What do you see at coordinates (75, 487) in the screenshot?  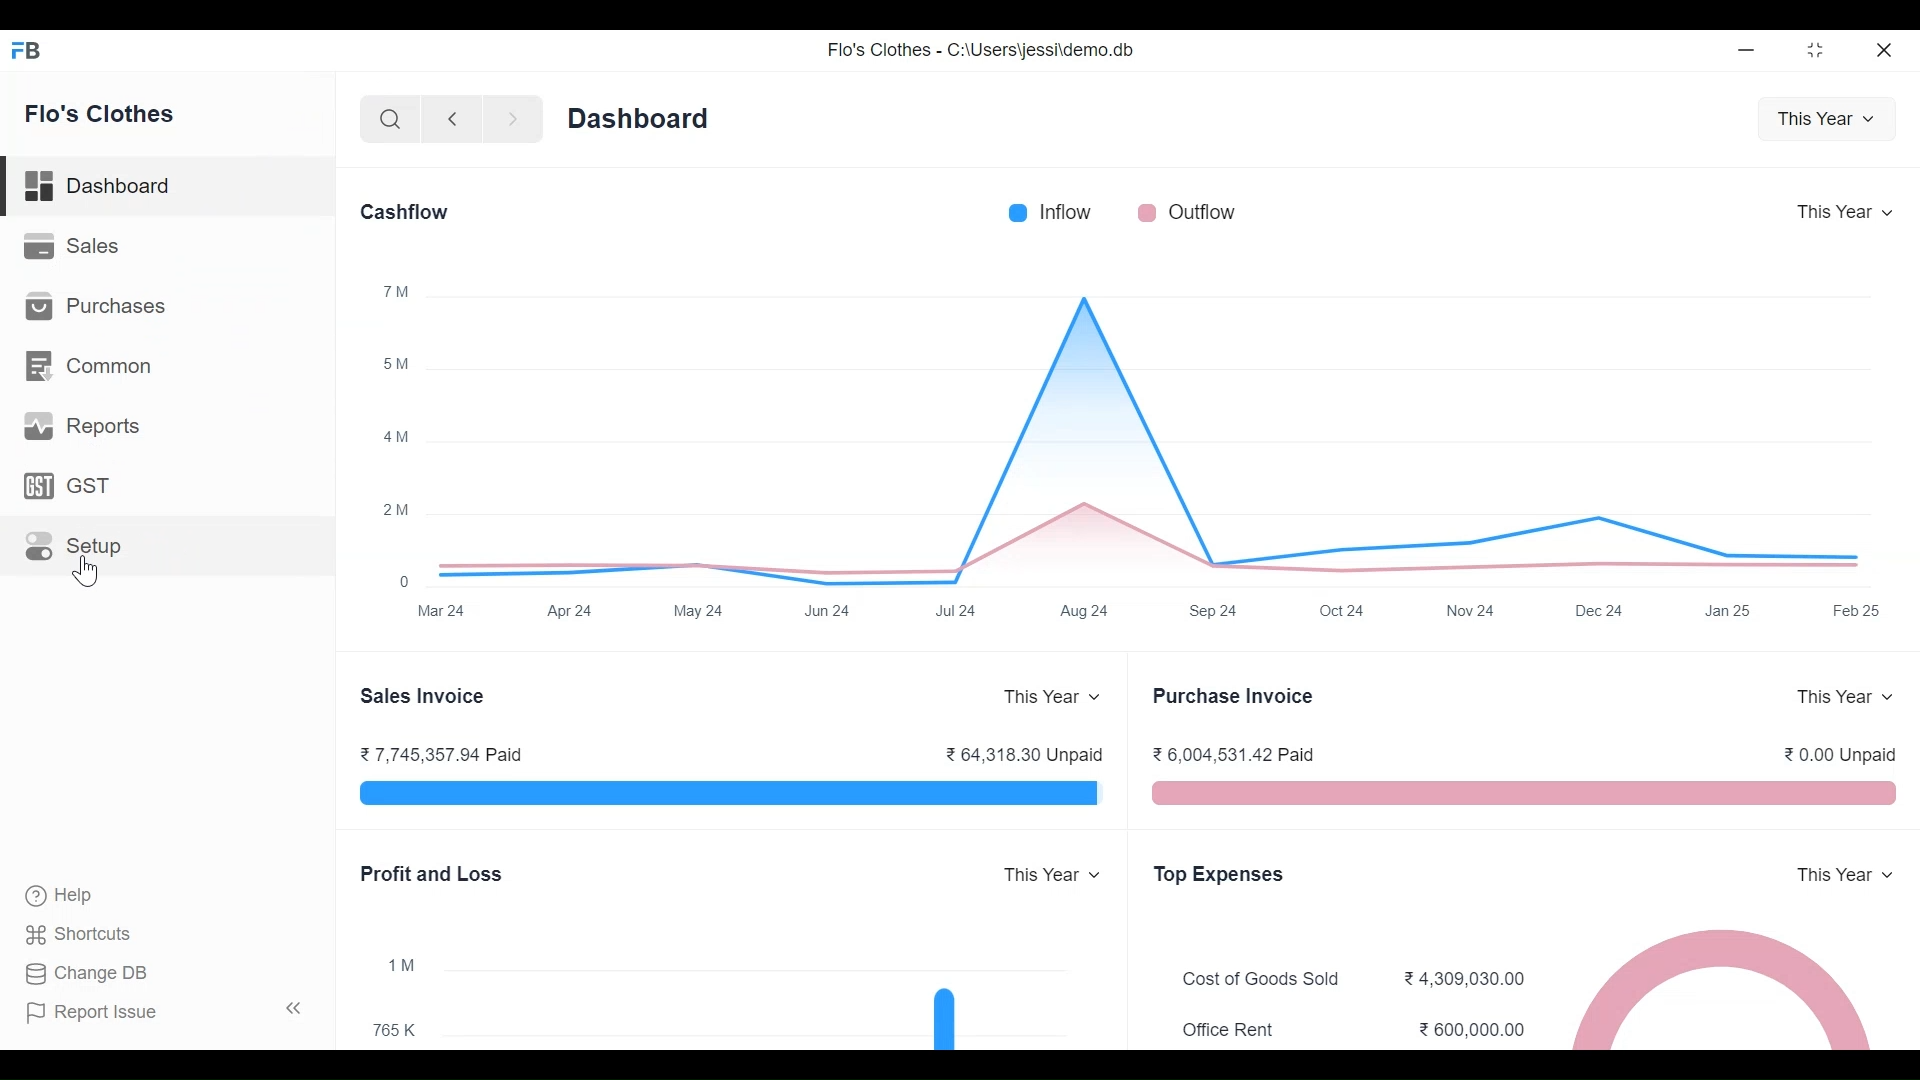 I see `GST` at bounding box center [75, 487].